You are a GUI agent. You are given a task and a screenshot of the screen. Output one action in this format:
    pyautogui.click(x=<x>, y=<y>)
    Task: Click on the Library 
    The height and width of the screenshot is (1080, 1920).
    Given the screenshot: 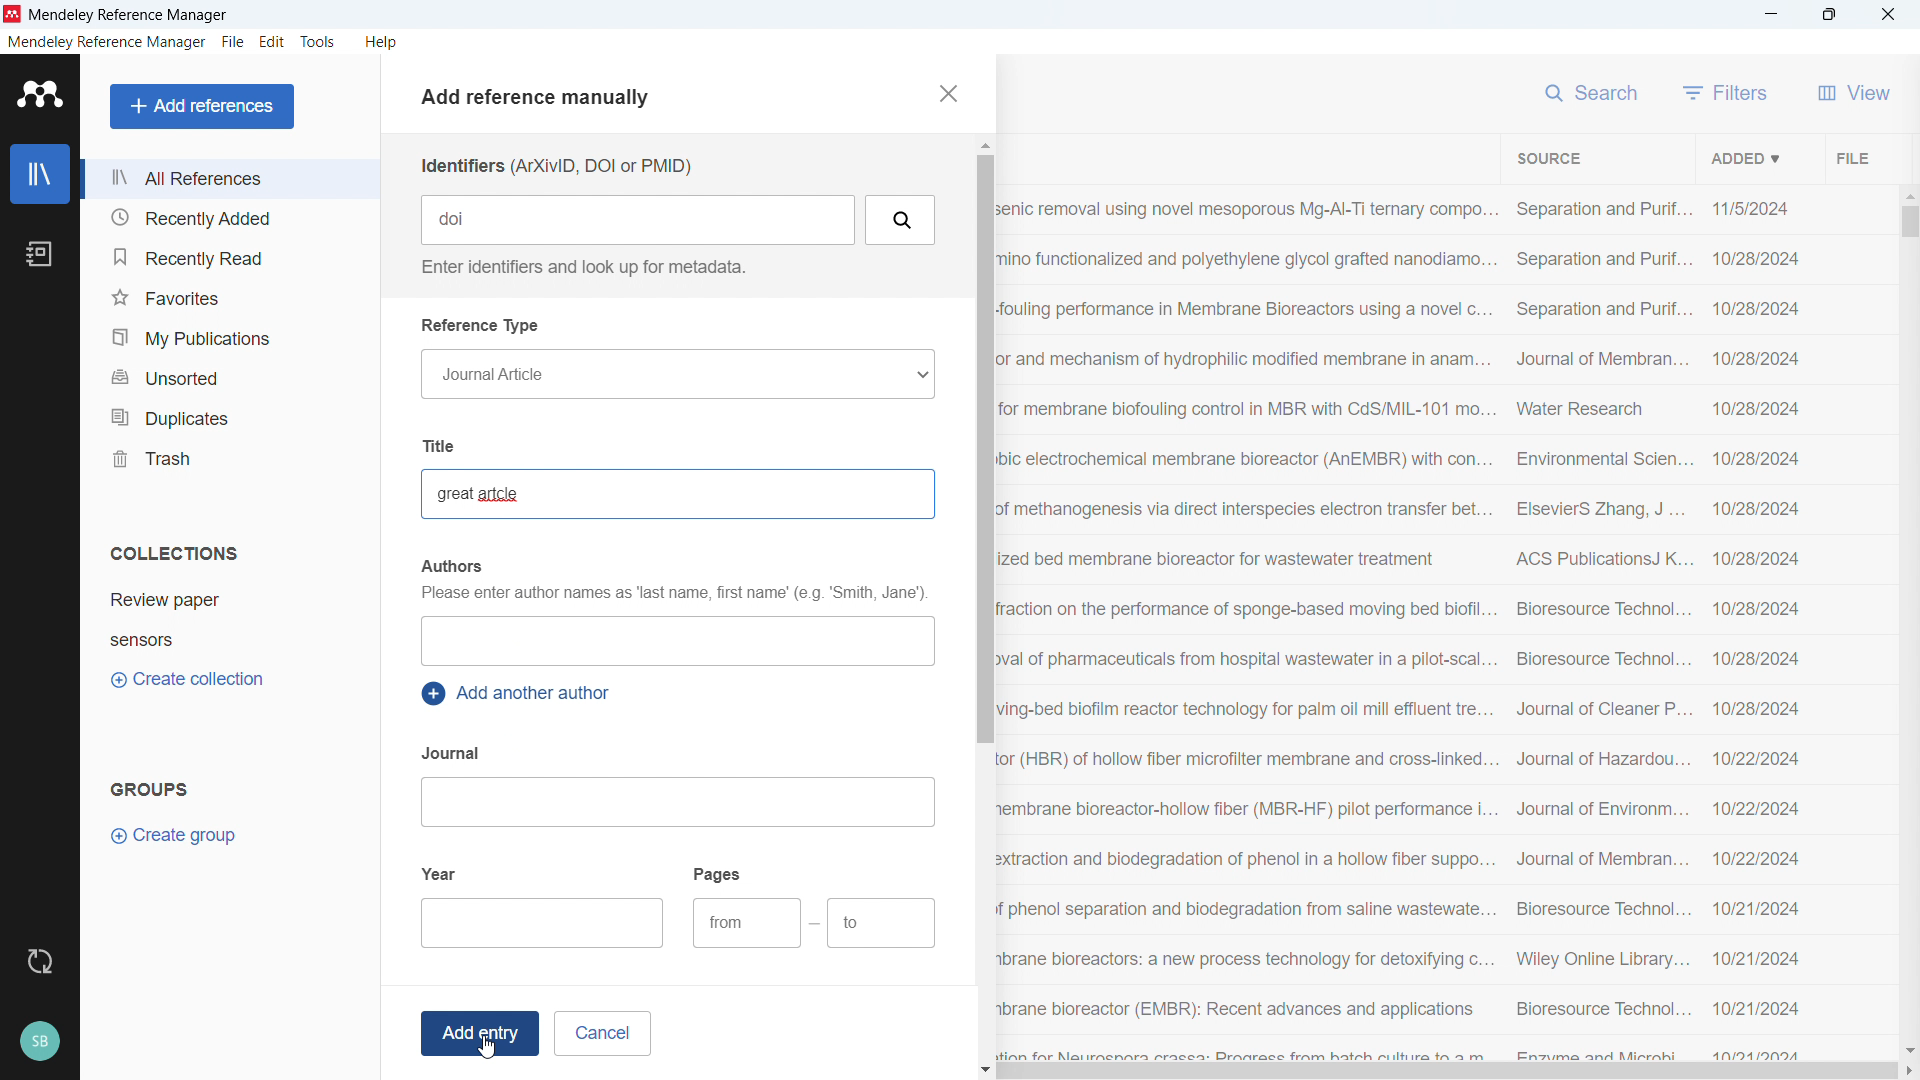 What is the action you would take?
    pyautogui.click(x=40, y=174)
    